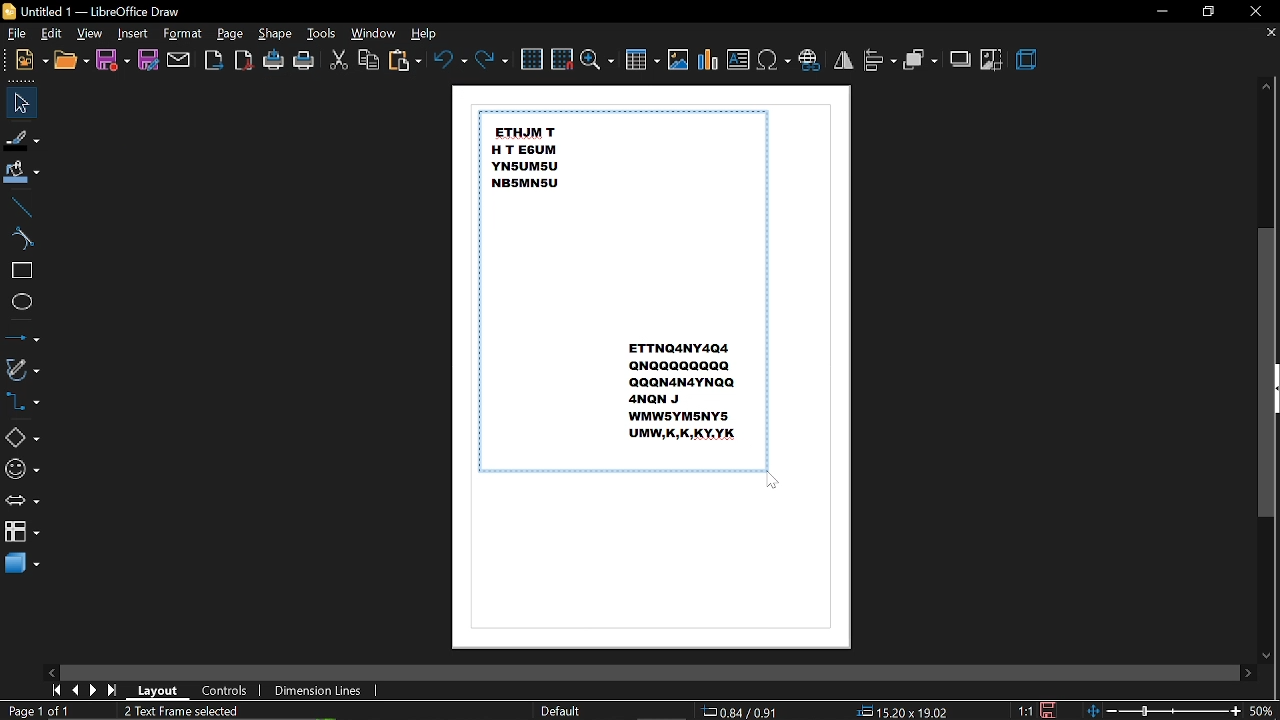 The image size is (1280, 720). What do you see at coordinates (92, 10) in the screenshot?
I see `Untitled 1 -  LibreOffice Draw` at bounding box center [92, 10].